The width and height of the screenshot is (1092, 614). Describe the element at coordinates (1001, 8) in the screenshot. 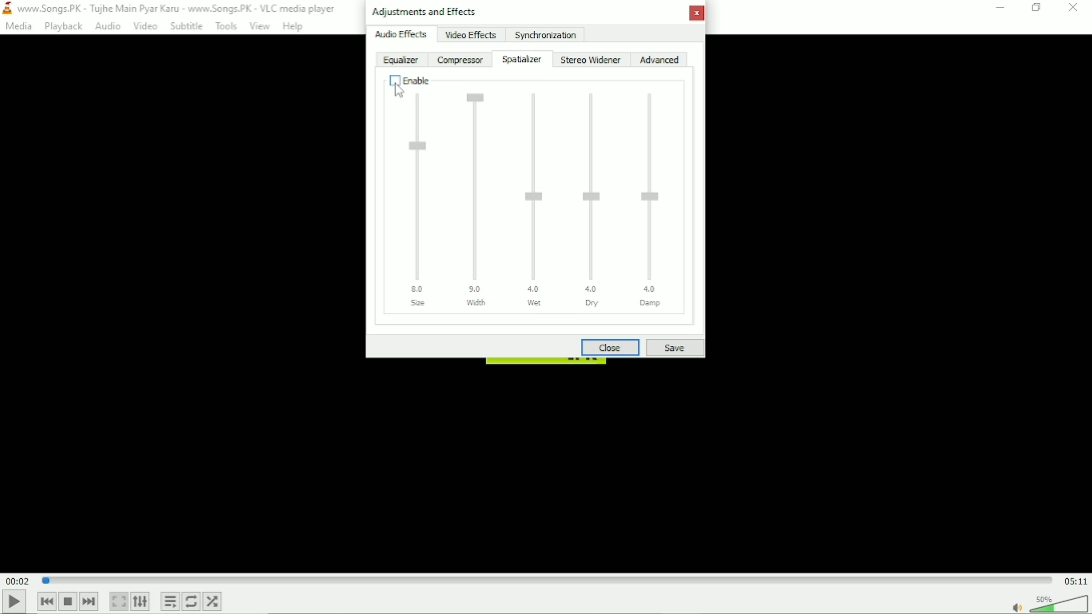

I see `minimize` at that location.